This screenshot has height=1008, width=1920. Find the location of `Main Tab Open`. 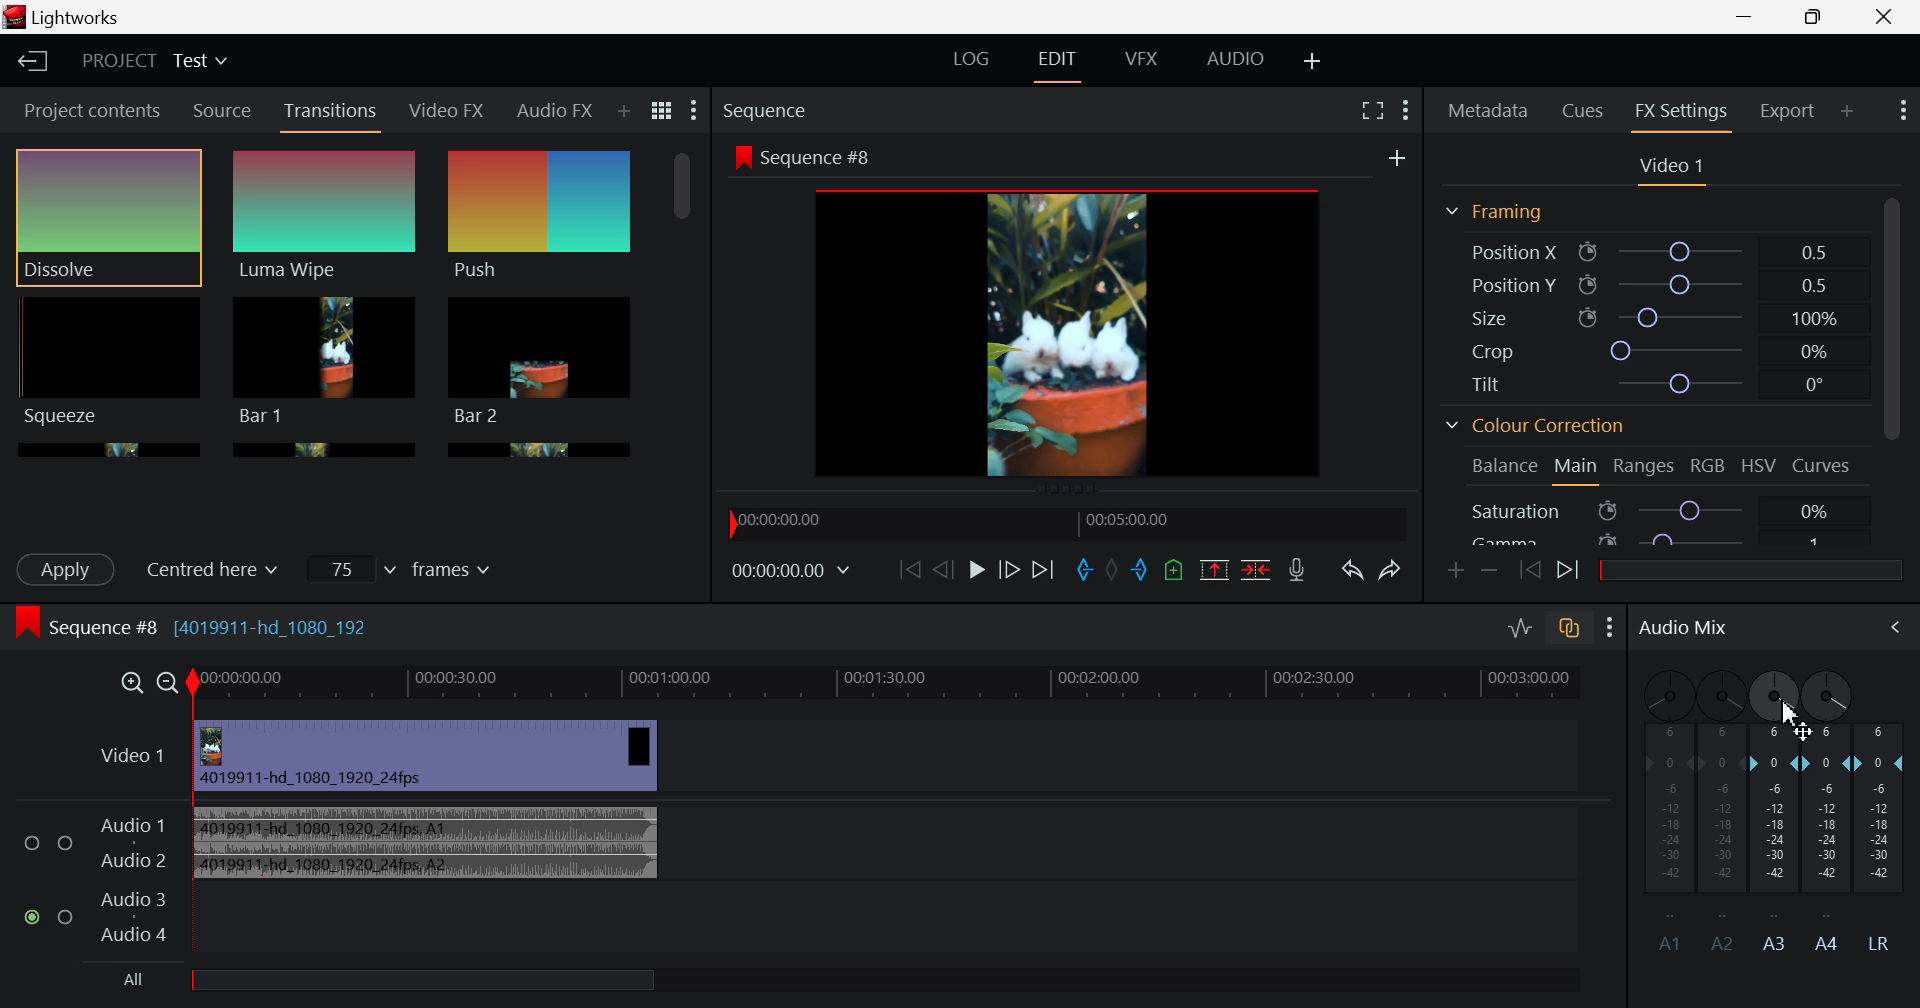

Main Tab Open is located at coordinates (1577, 469).